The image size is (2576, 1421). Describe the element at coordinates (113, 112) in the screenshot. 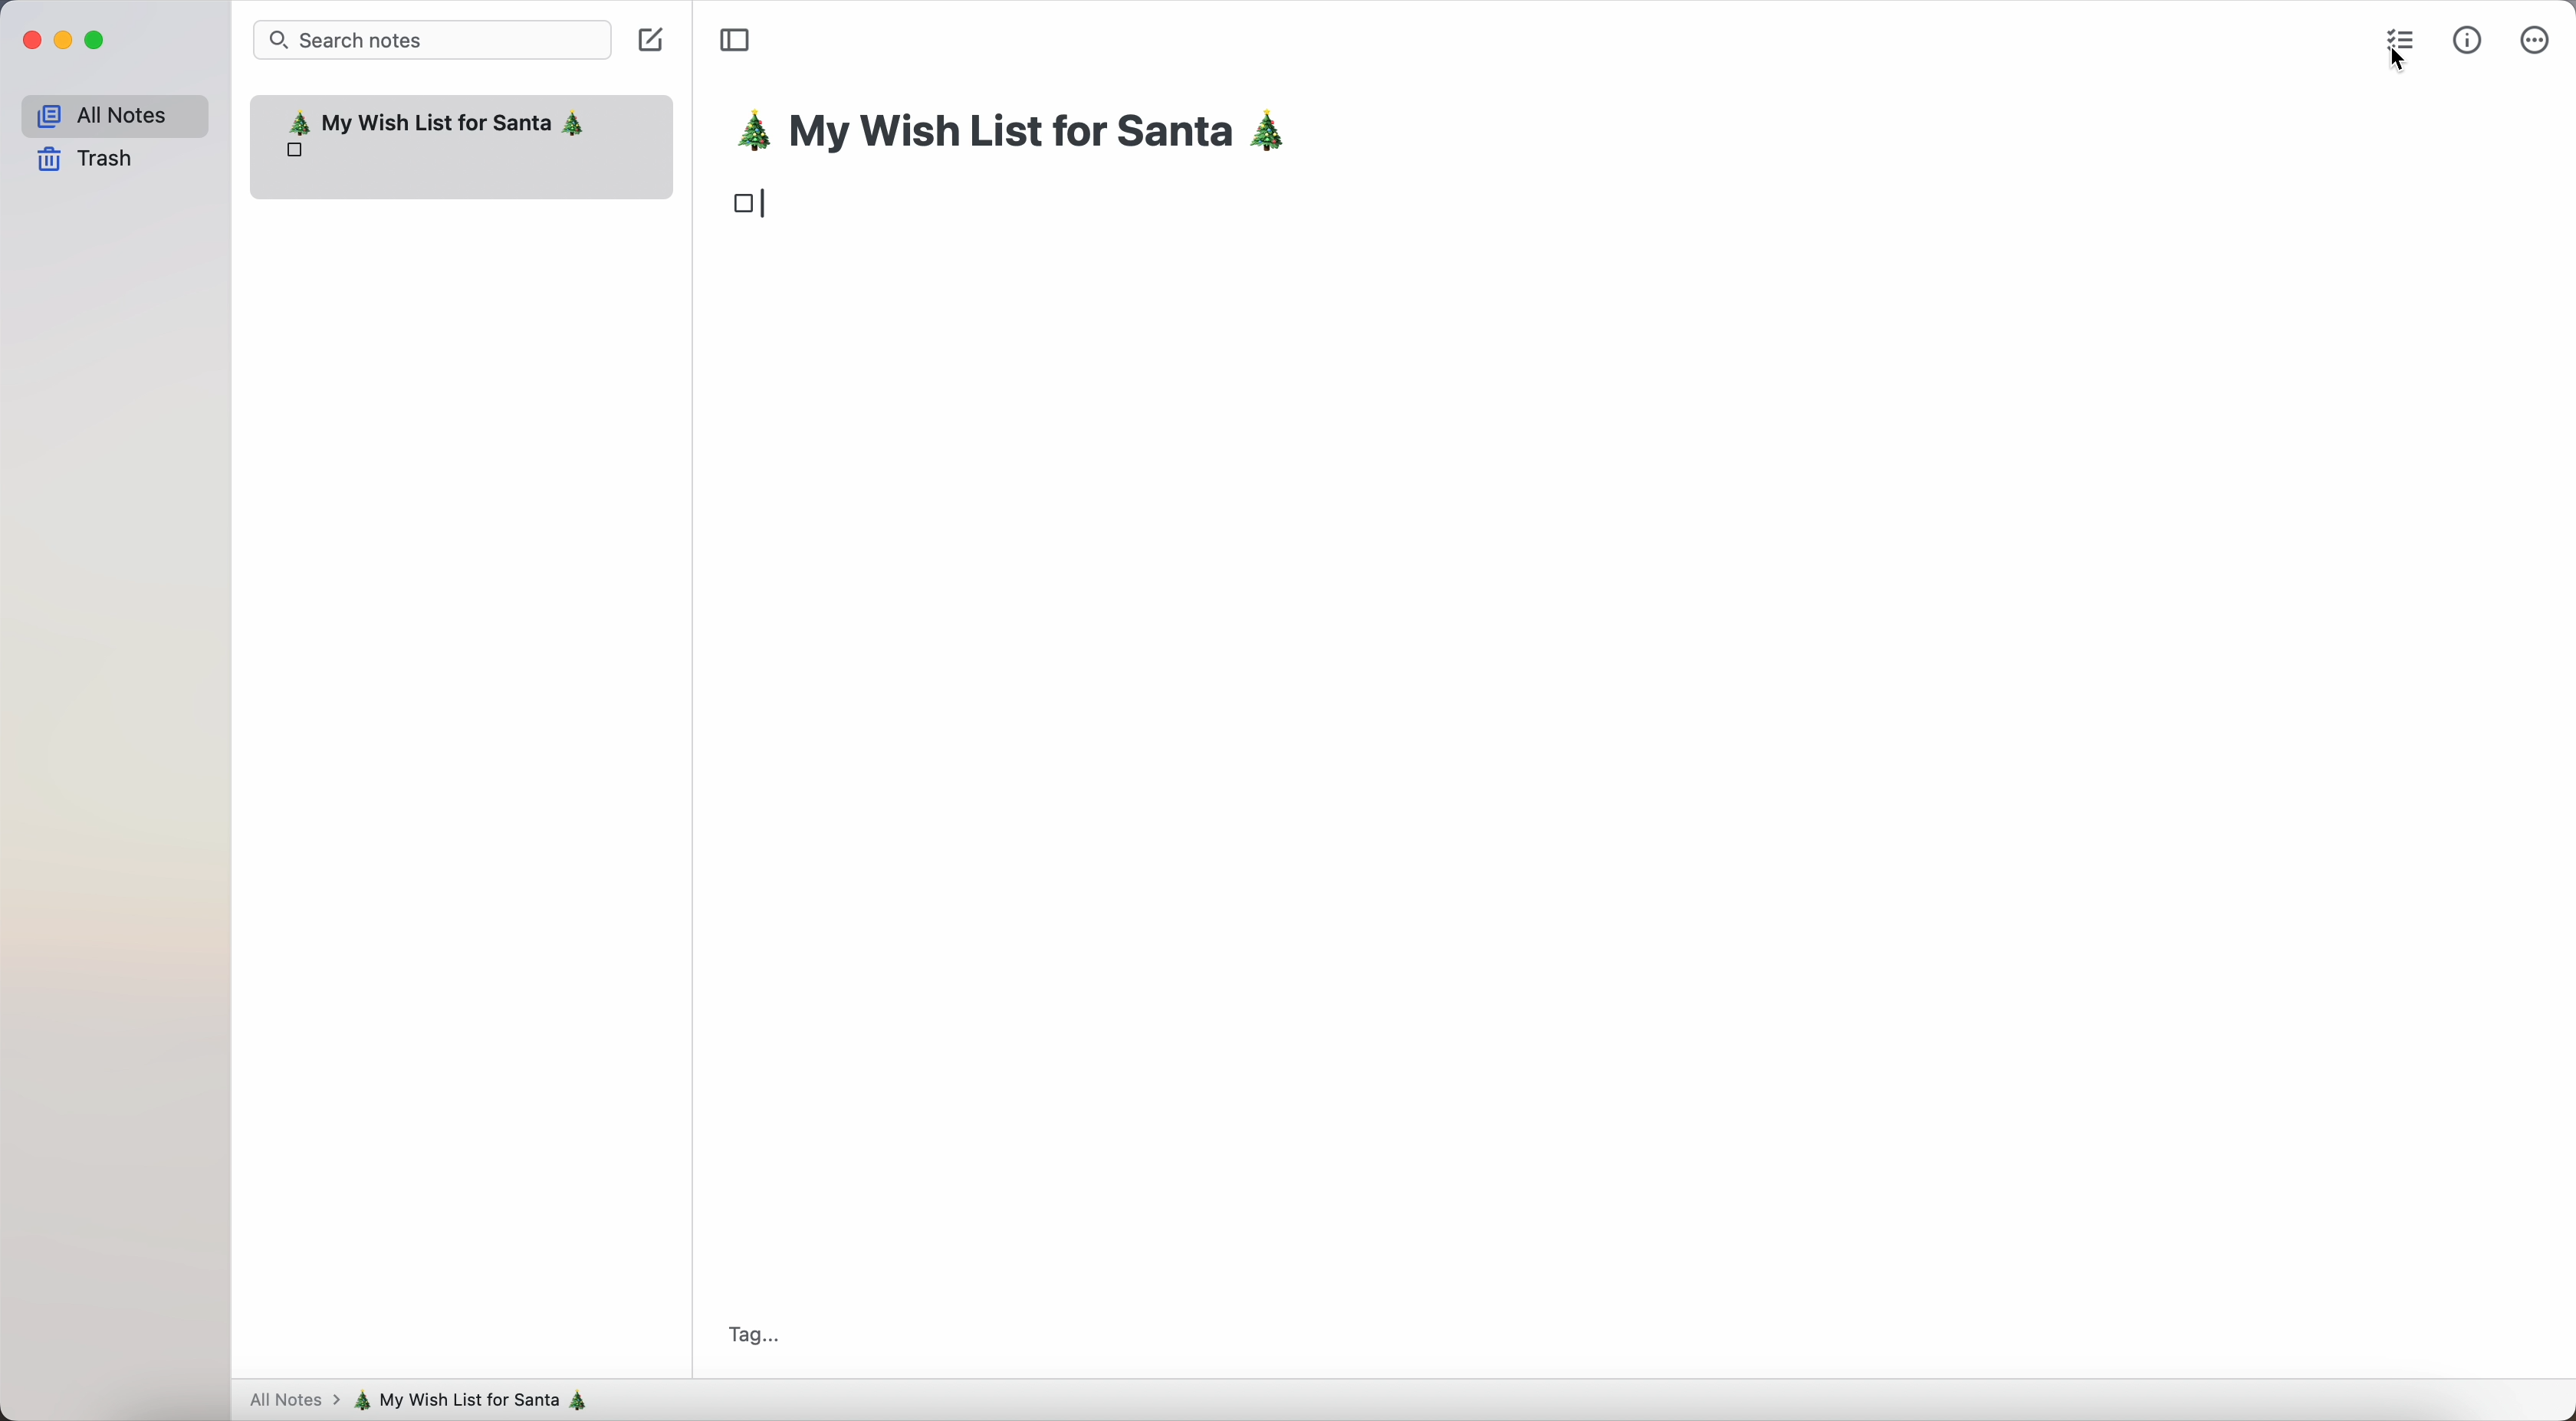

I see `all notes` at that location.